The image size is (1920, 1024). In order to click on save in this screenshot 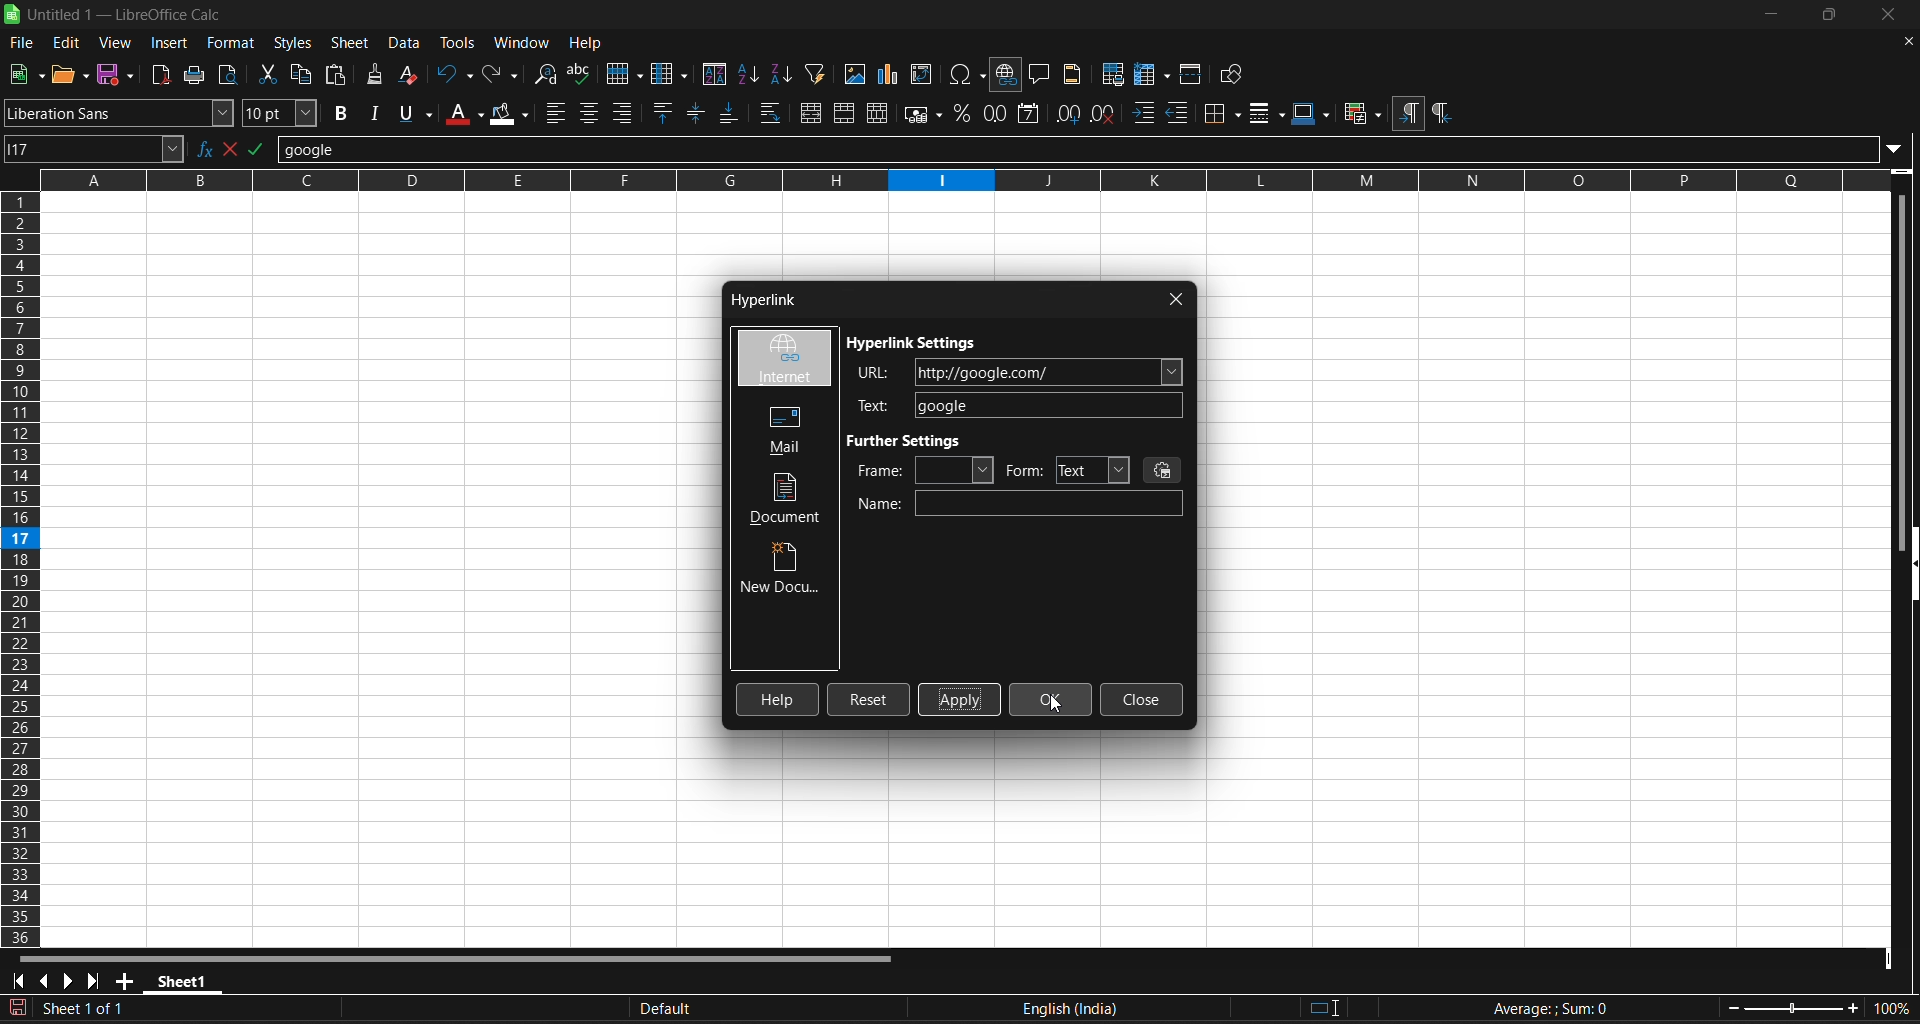, I will do `click(117, 75)`.